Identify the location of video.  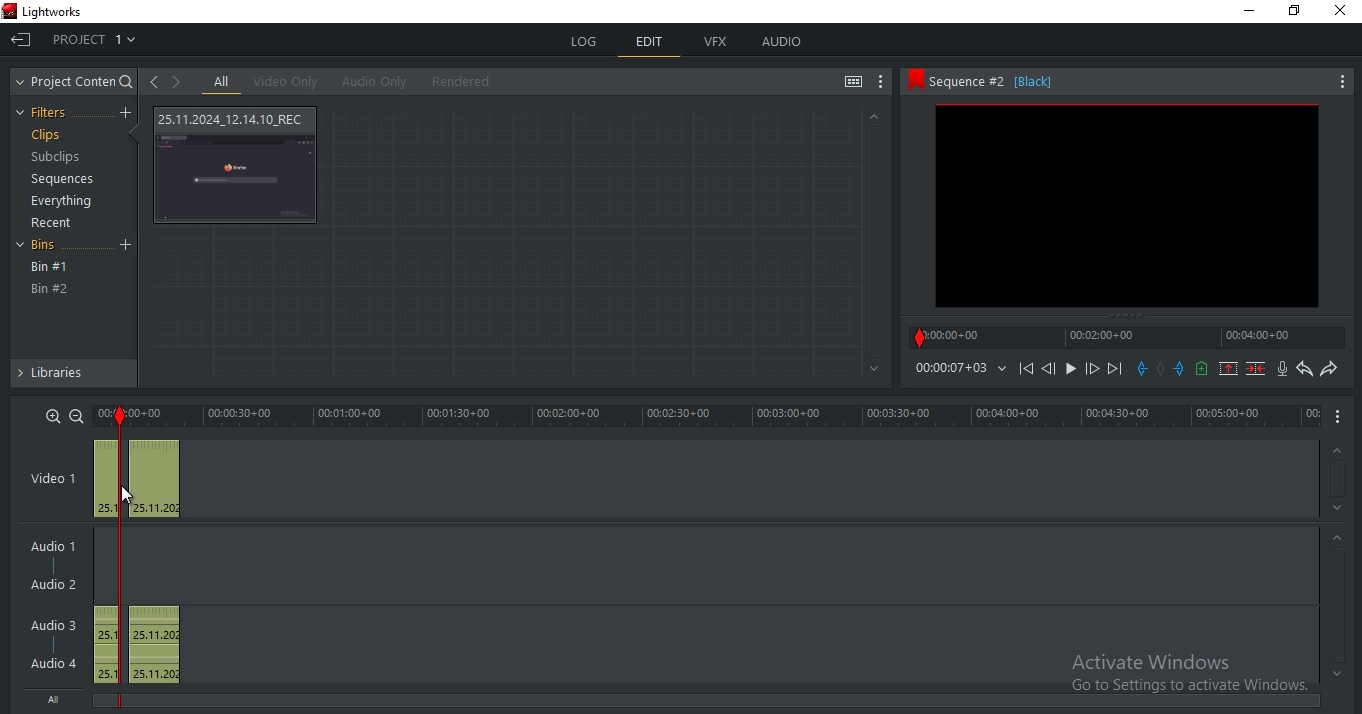
(137, 479).